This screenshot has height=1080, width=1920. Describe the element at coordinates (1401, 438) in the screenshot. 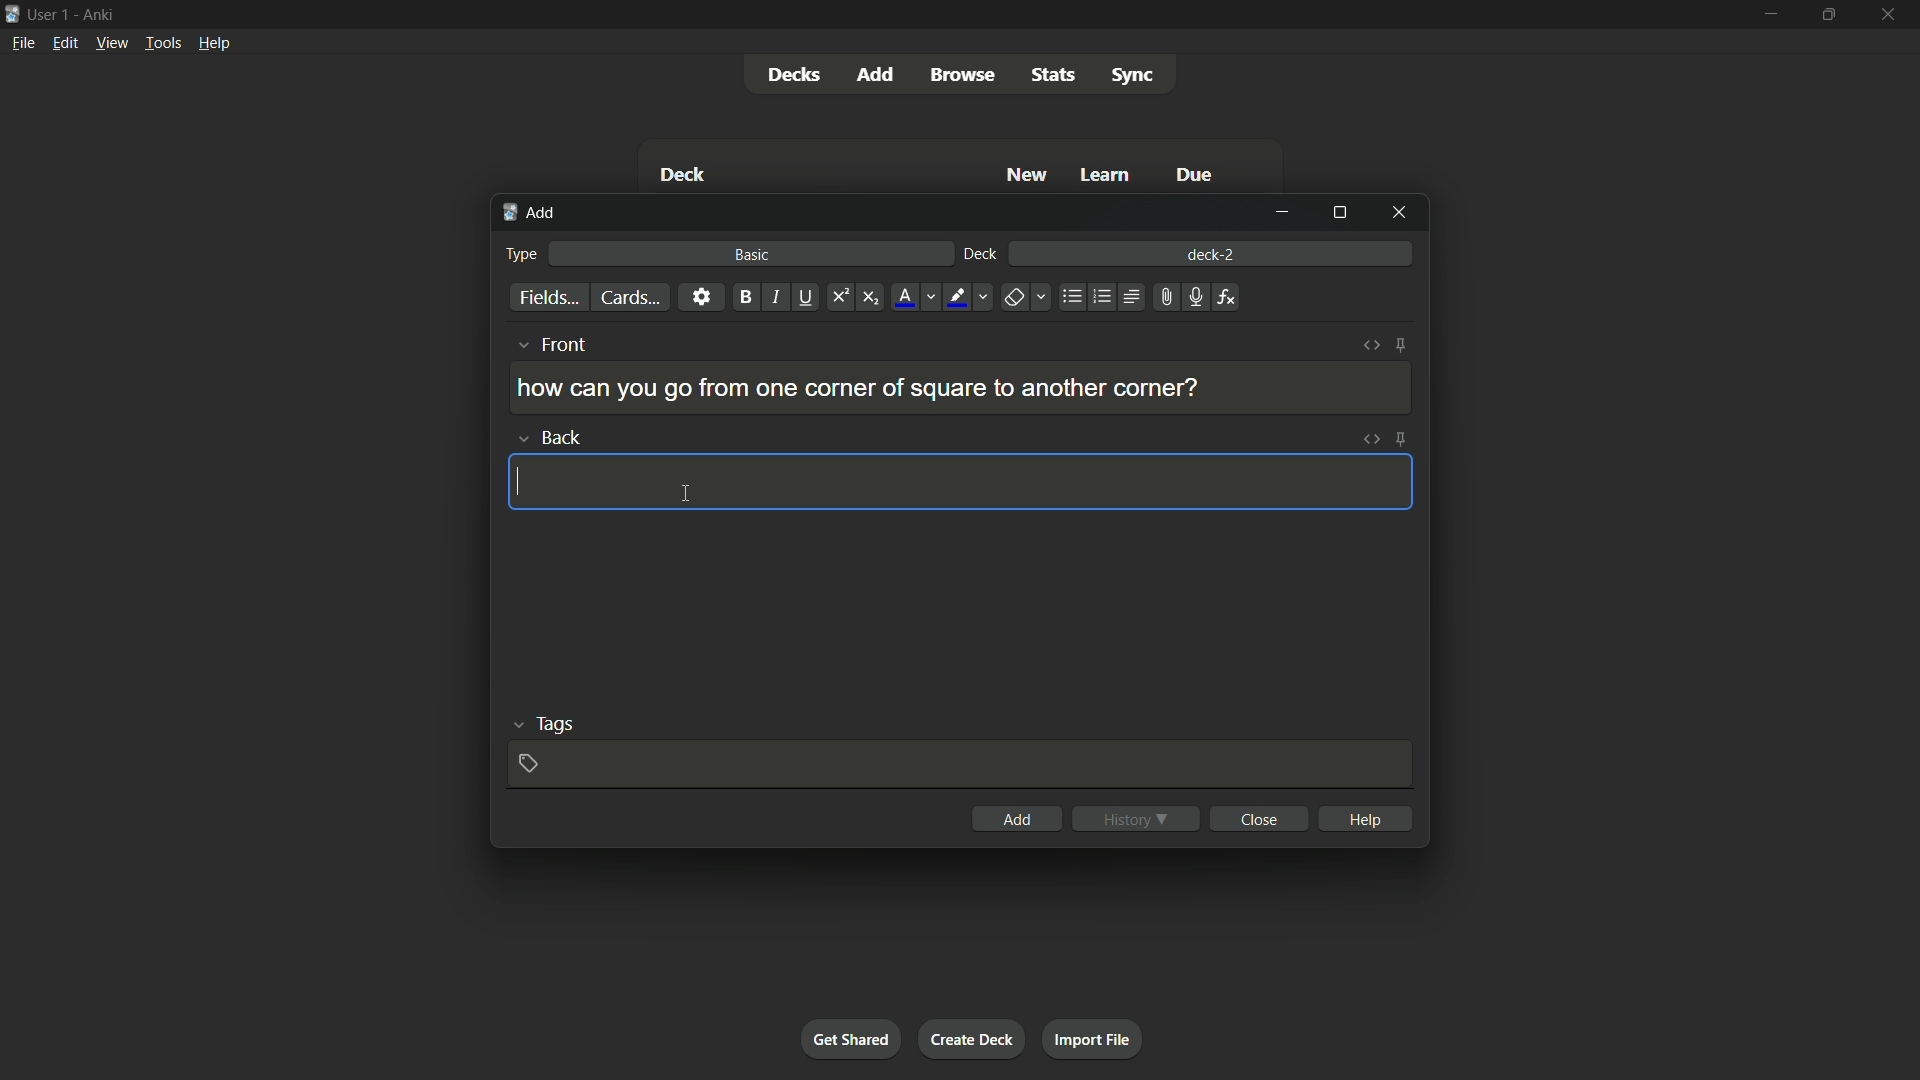

I see `toggle sticky` at that location.